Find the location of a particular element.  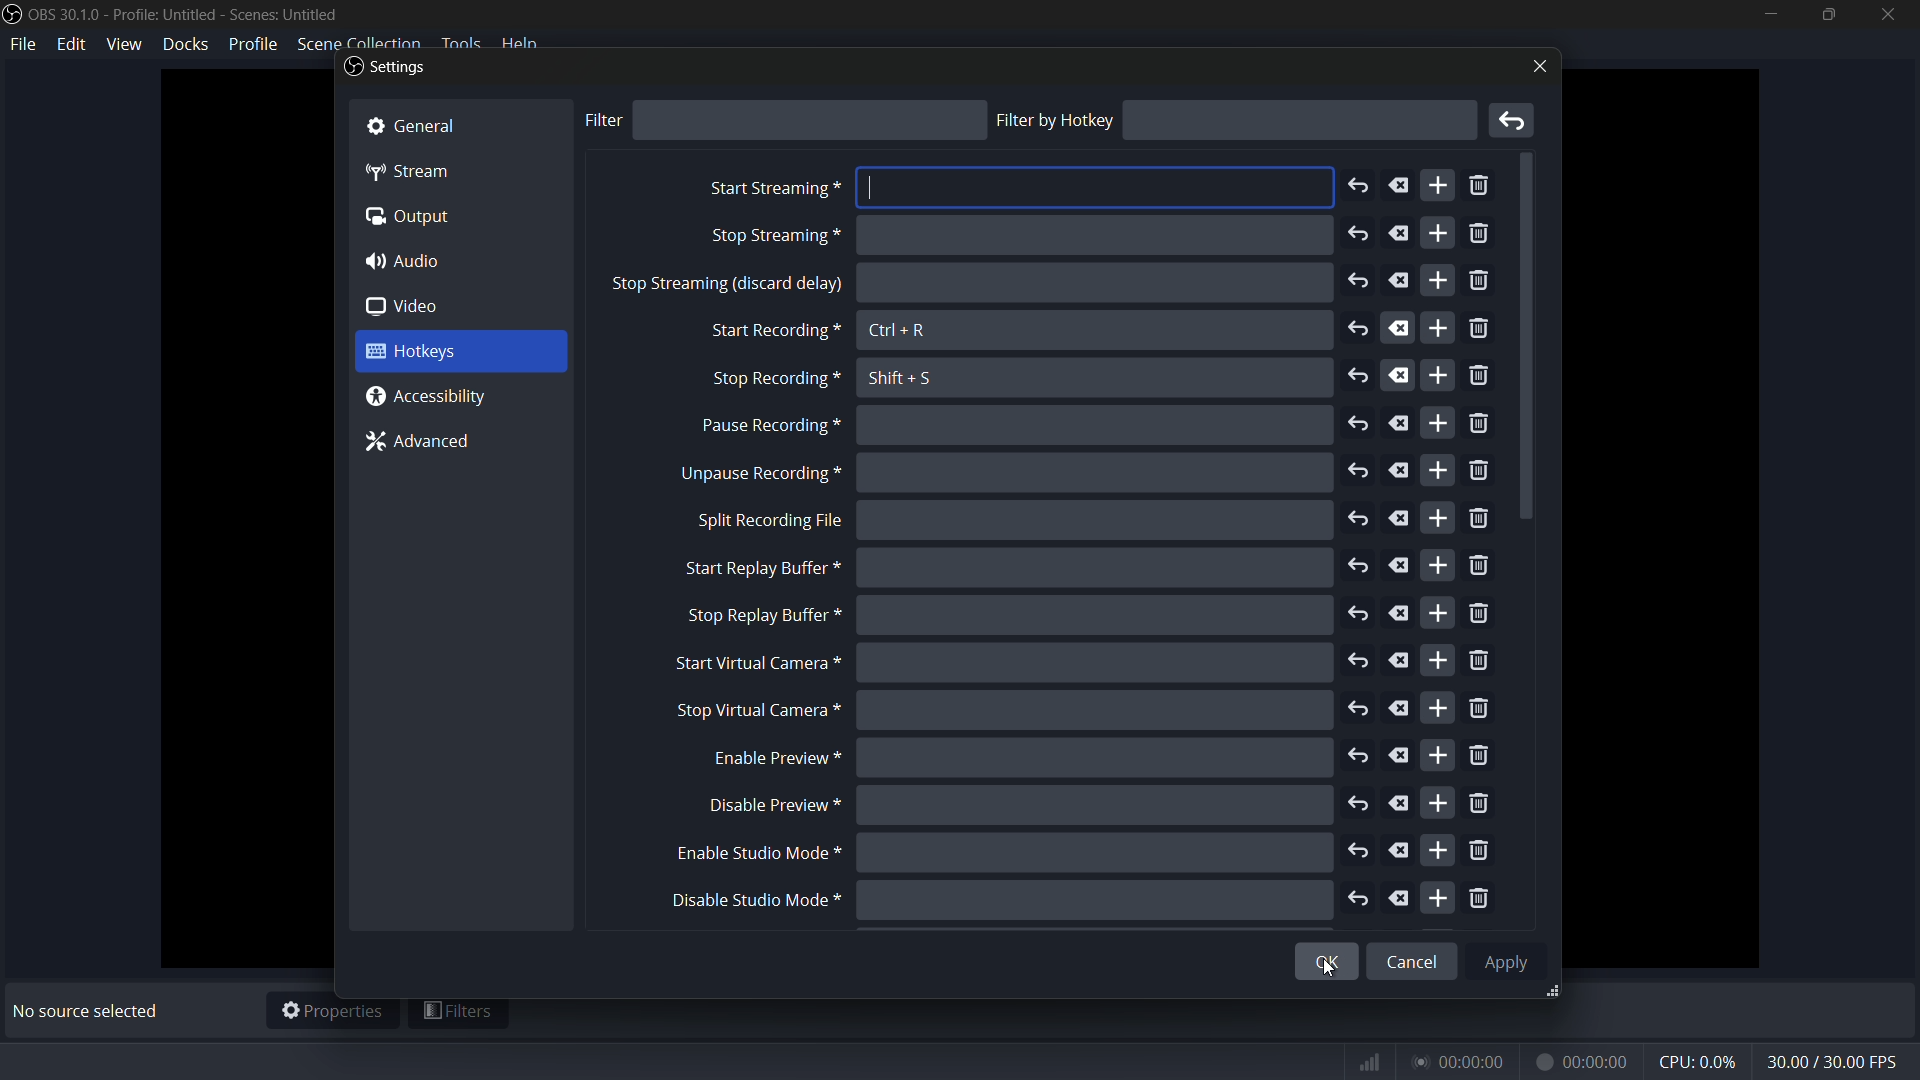

file menu is located at coordinates (24, 45).